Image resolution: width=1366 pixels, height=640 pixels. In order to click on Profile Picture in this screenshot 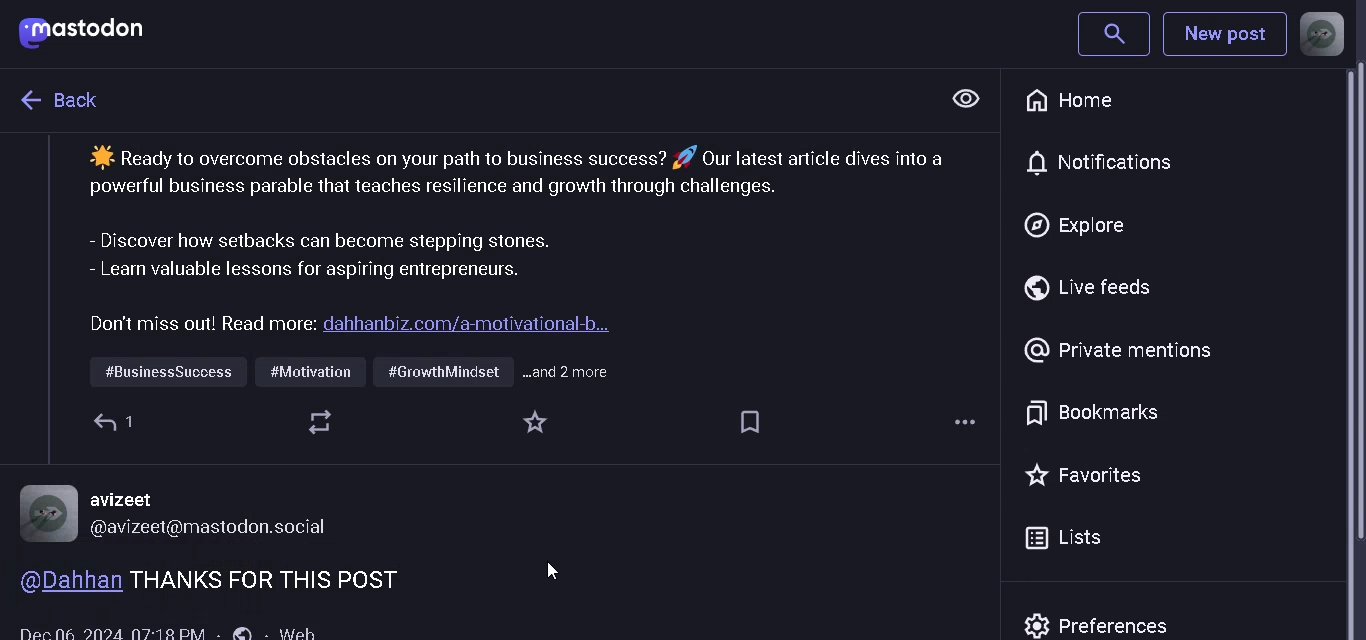, I will do `click(49, 509)`.